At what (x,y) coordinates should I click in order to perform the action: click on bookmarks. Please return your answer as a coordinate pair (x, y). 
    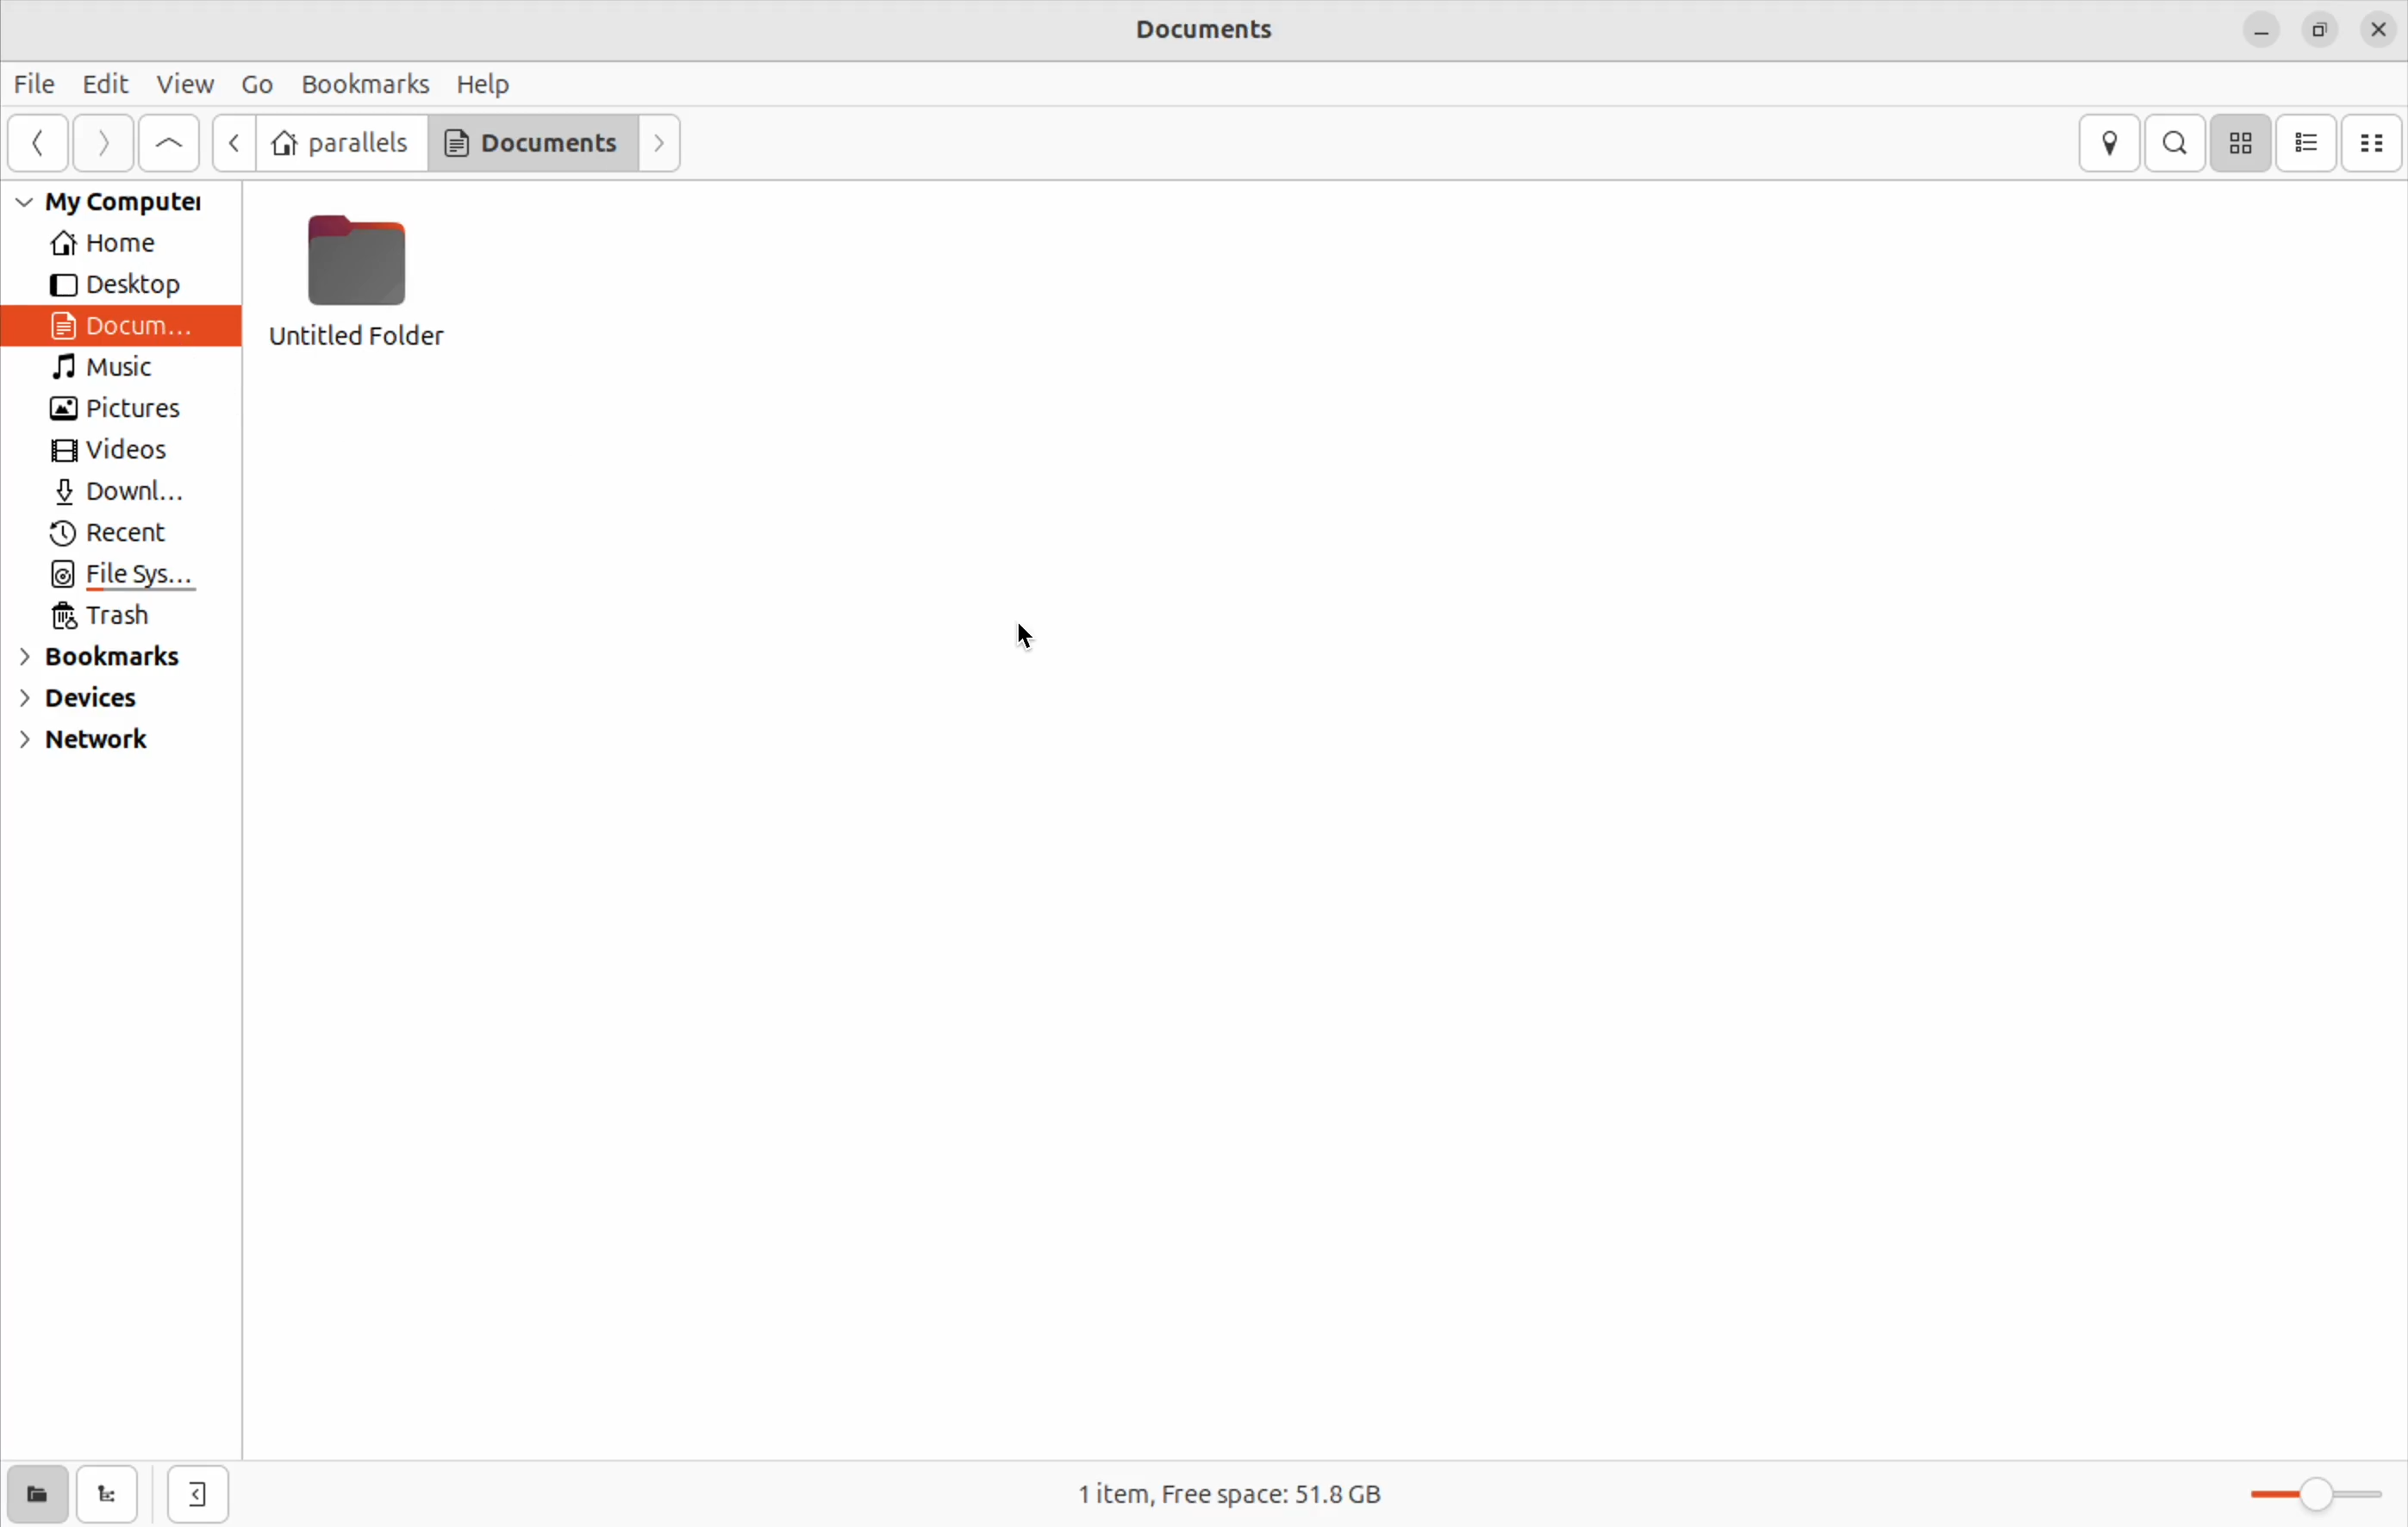
    Looking at the image, I should click on (119, 660).